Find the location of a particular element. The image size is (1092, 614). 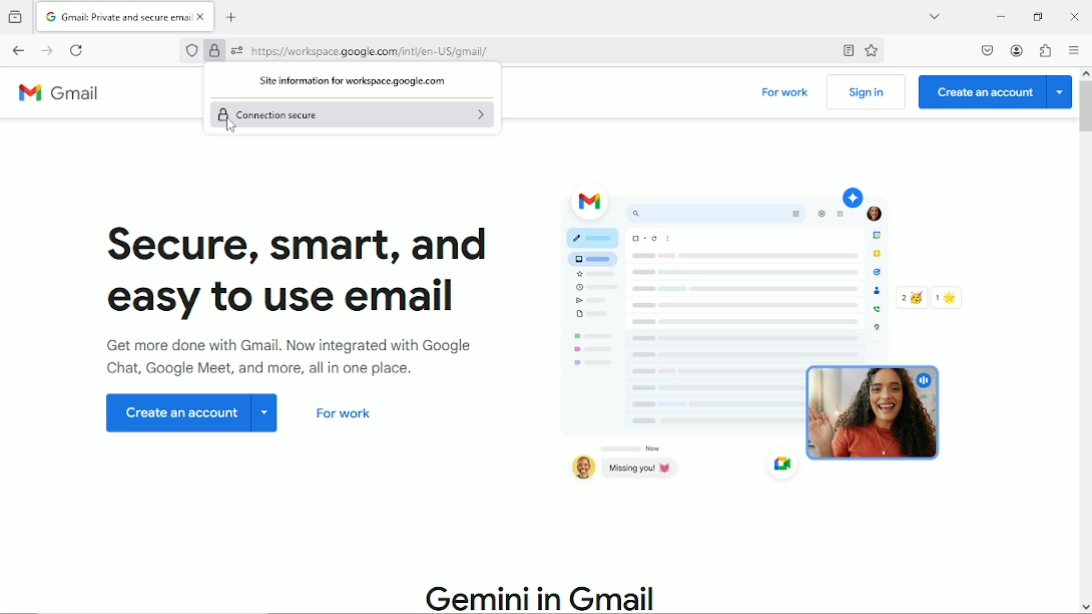

Account is located at coordinates (1017, 50).